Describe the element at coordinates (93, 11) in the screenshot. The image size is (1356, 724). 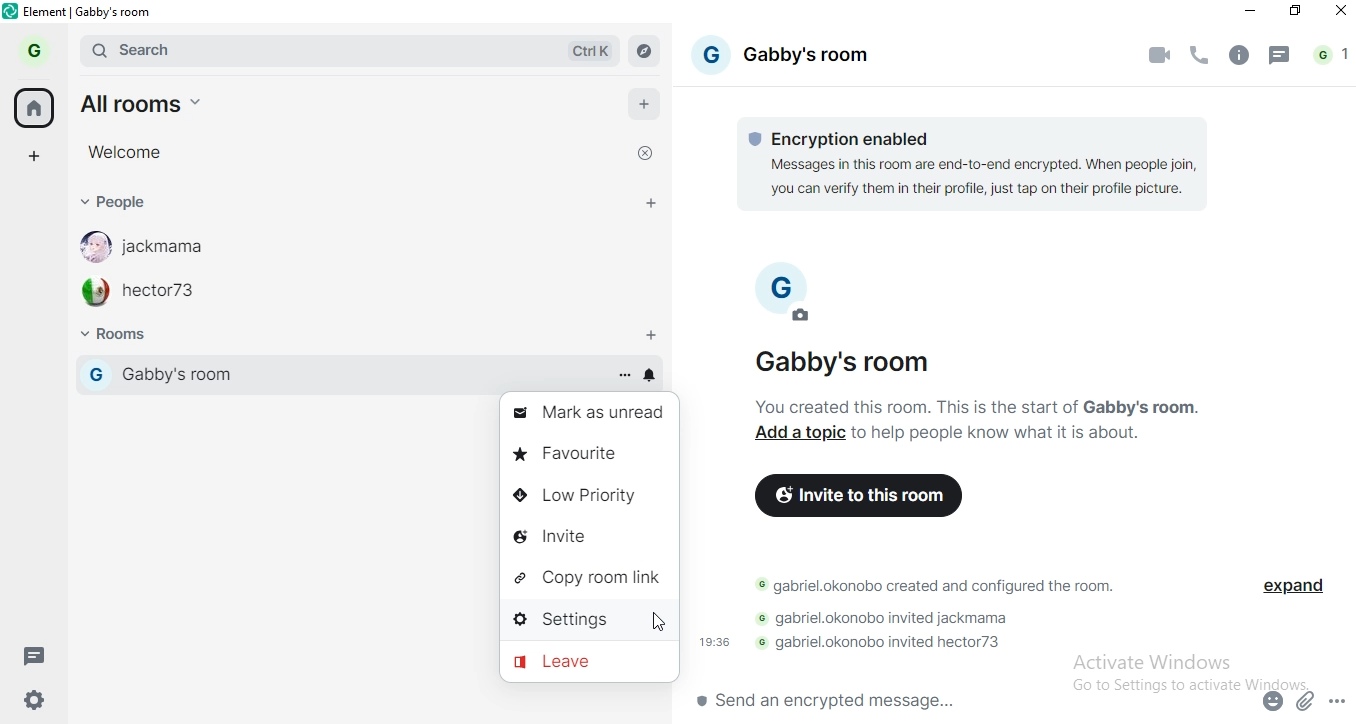
I see `element` at that location.